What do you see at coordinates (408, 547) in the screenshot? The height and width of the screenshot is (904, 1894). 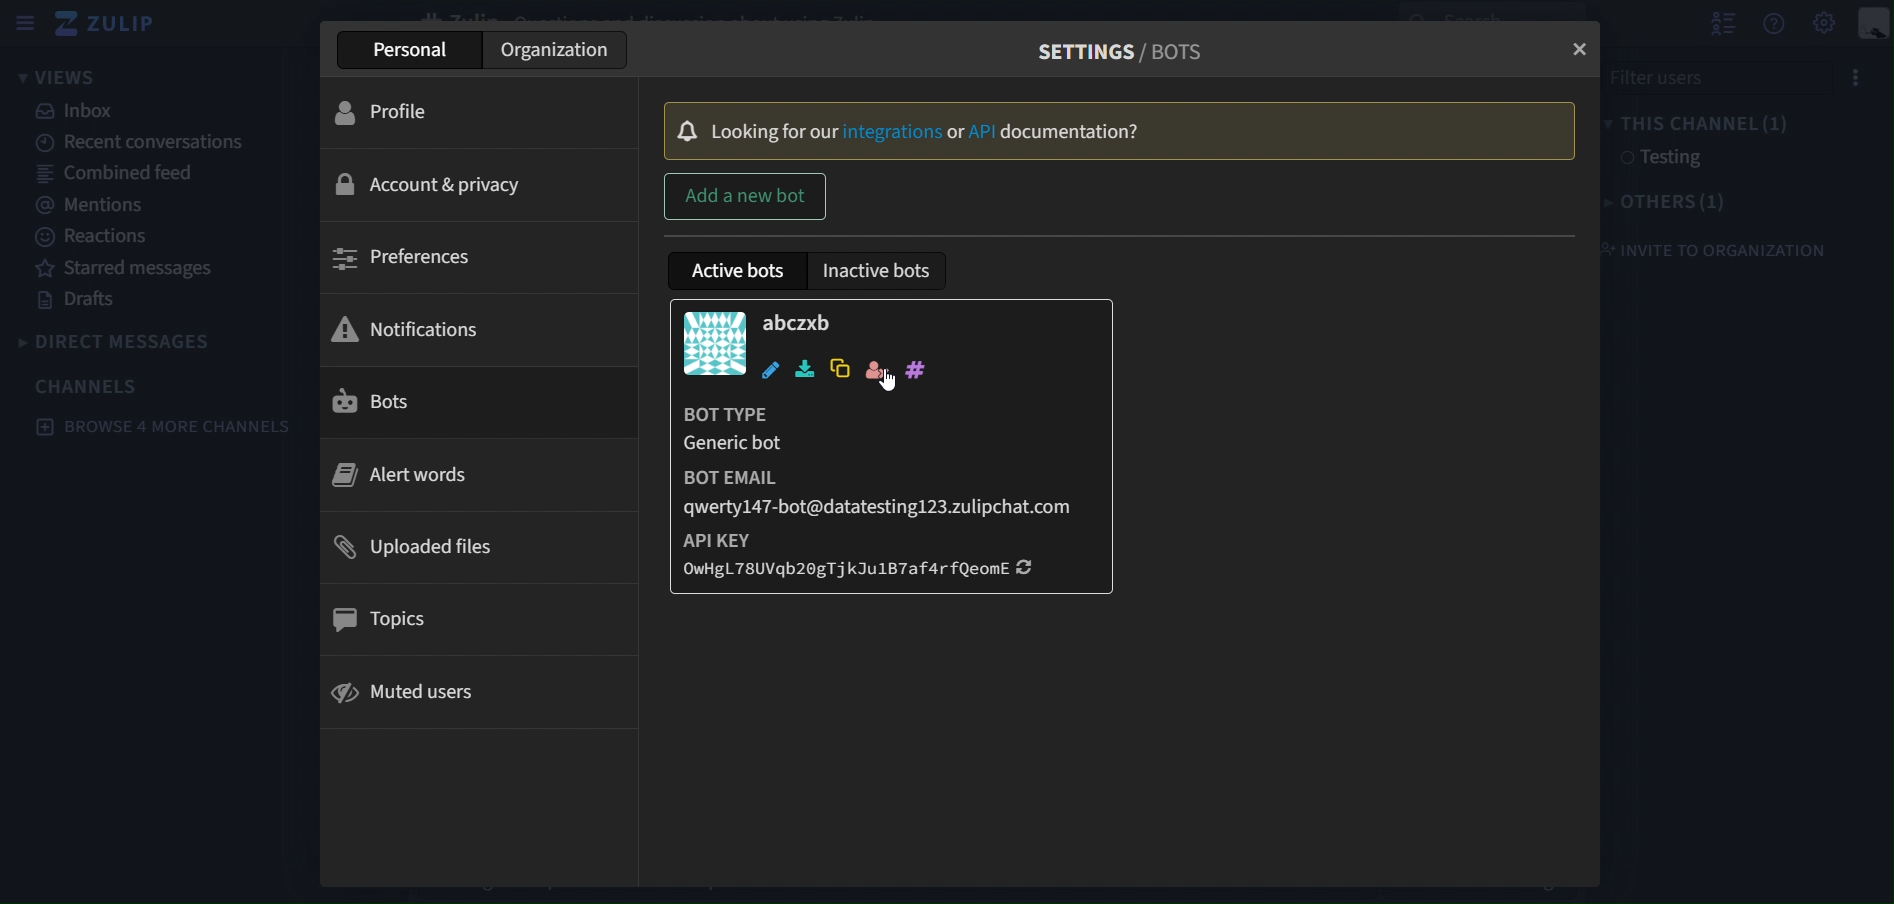 I see `uploaded files` at bounding box center [408, 547].